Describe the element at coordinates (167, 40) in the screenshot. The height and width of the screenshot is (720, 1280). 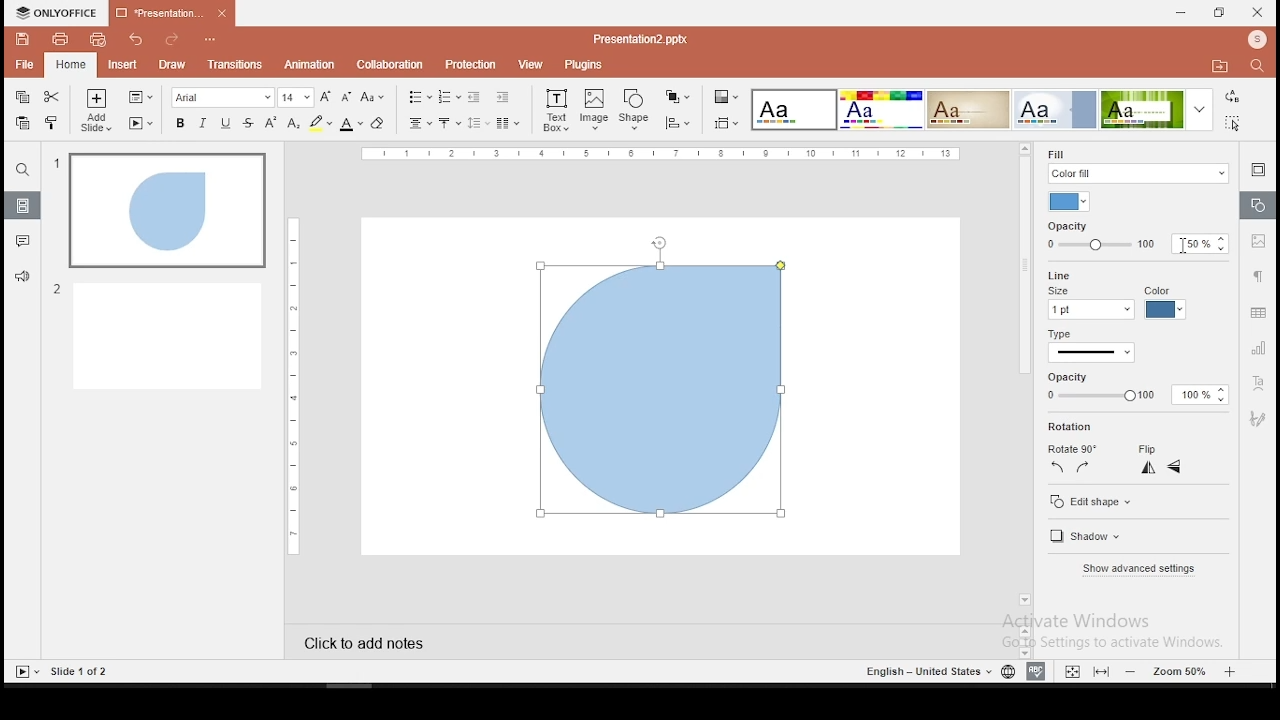
I see `redo` at that location.